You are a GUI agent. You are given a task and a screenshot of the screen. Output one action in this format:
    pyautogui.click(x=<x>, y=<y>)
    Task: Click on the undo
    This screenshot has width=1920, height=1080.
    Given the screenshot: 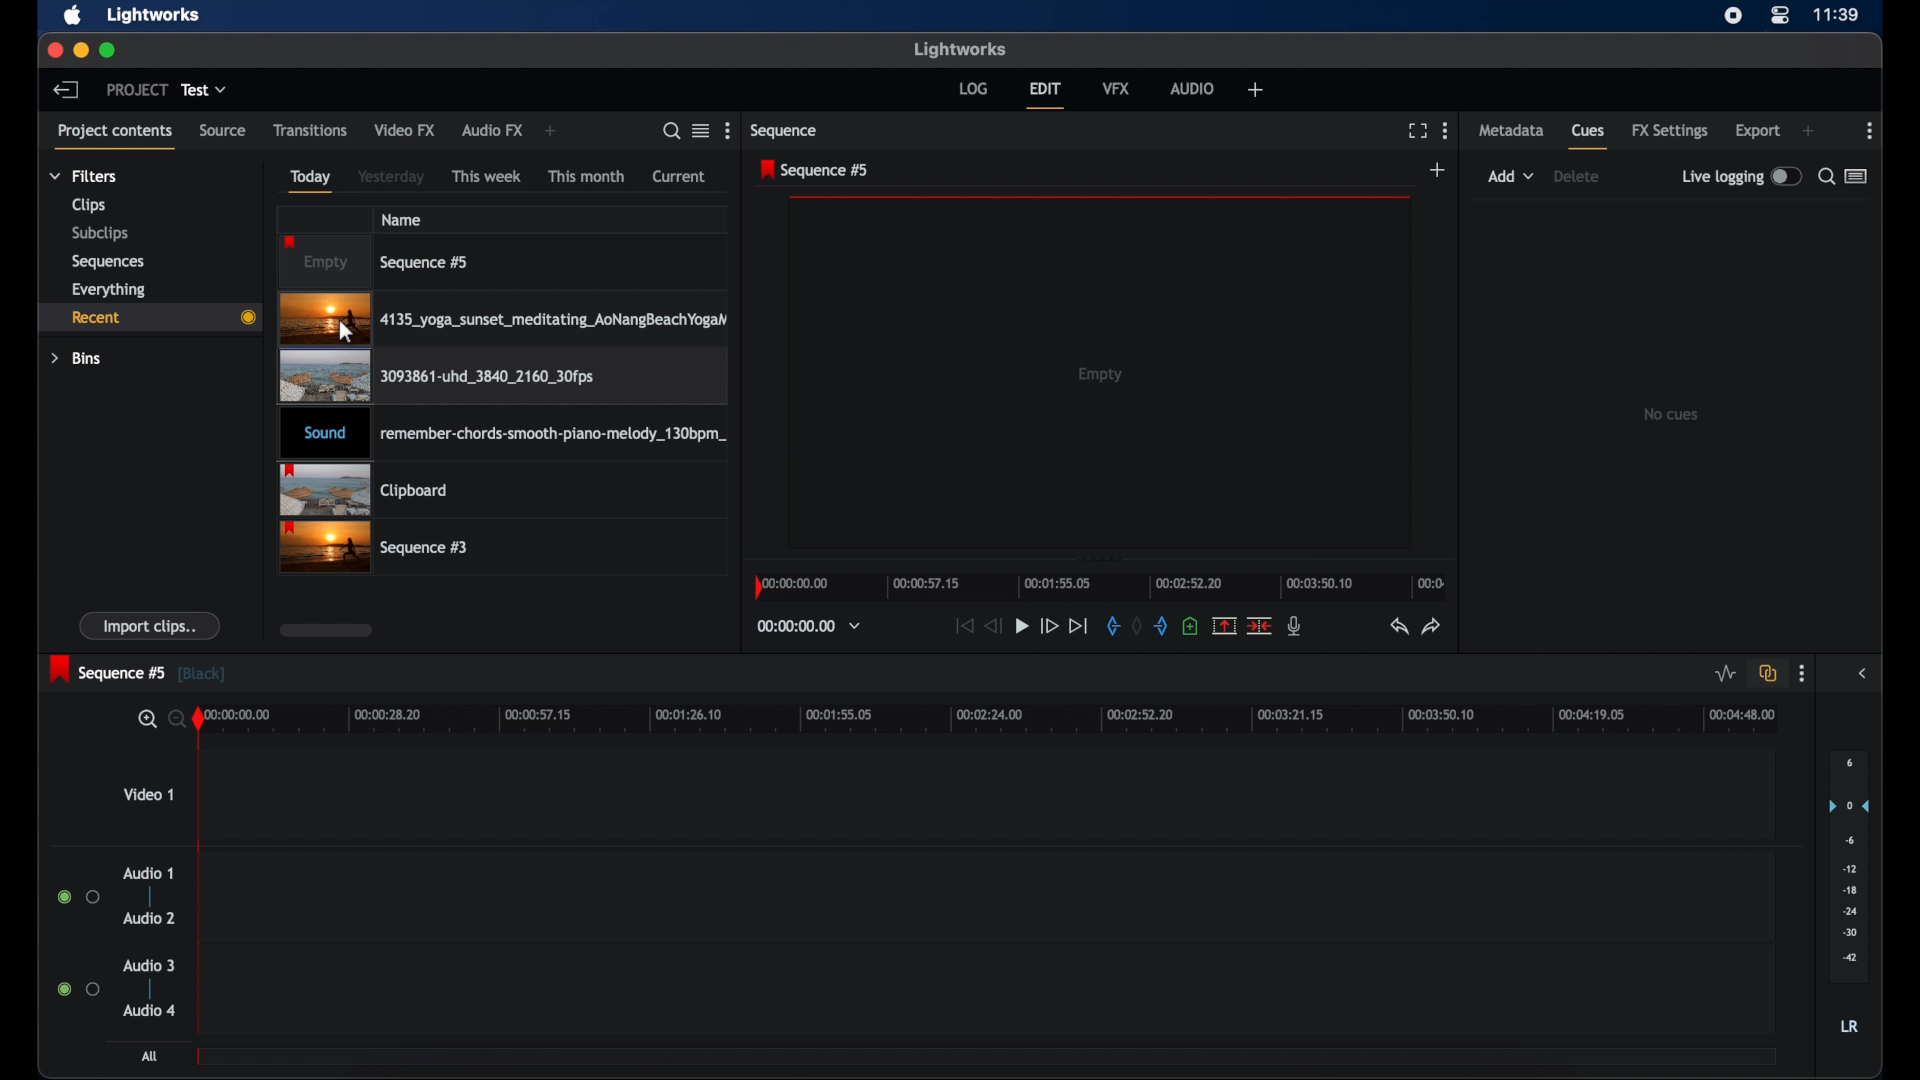 What is the action you would take?
    pyautogui.click(x=1397, y=627)
    